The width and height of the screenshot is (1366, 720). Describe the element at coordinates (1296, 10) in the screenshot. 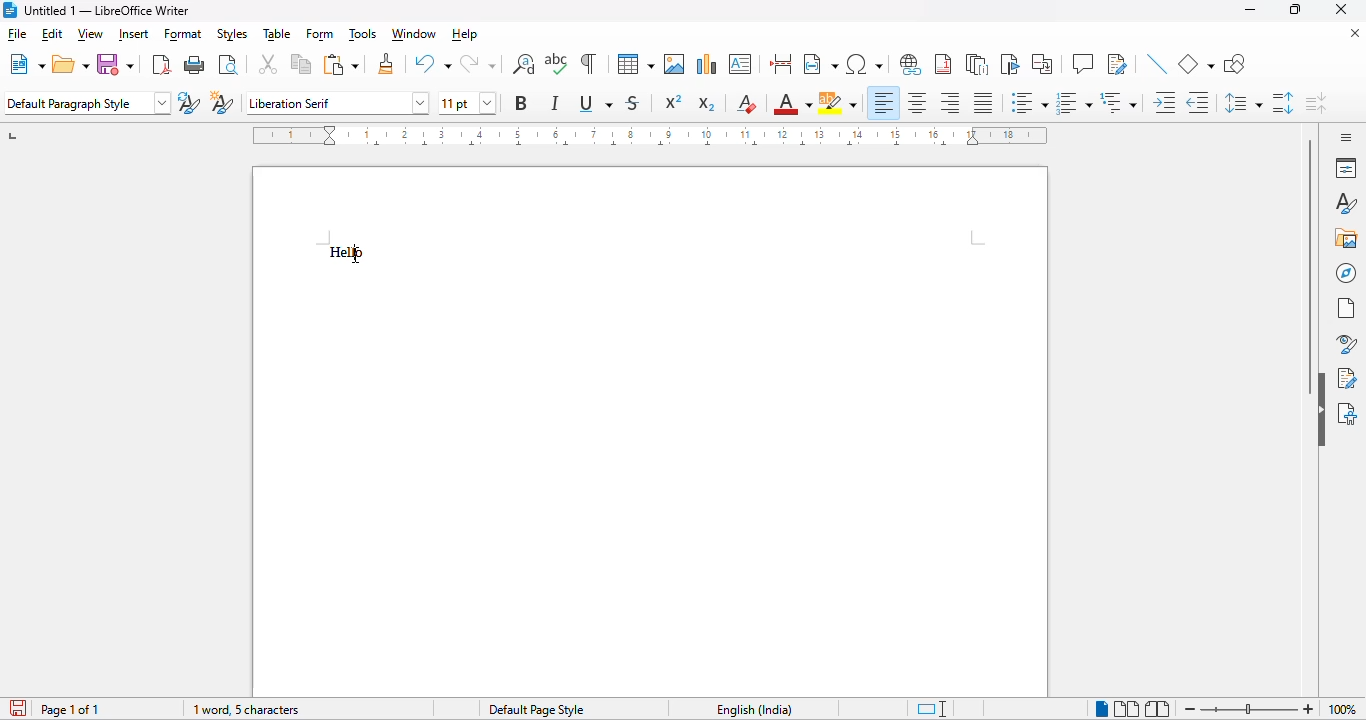

I see `maximize` at that location.